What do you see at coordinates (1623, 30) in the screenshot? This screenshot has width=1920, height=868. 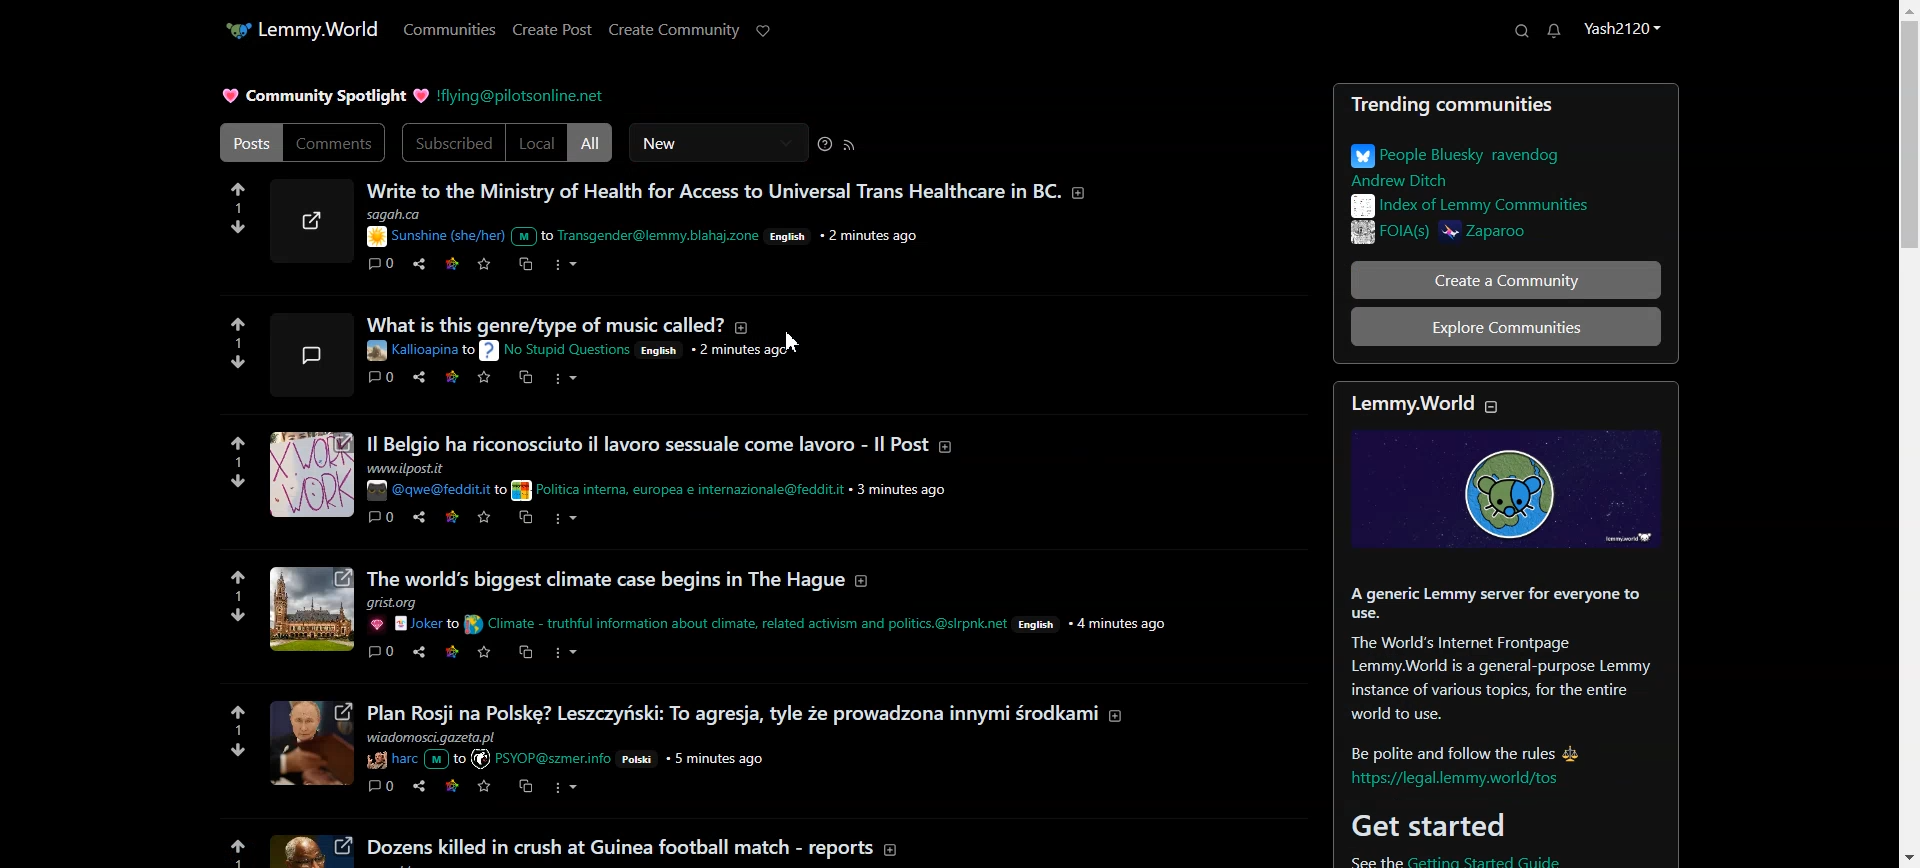 I see `Profile` at bounding box center [1623, 30].